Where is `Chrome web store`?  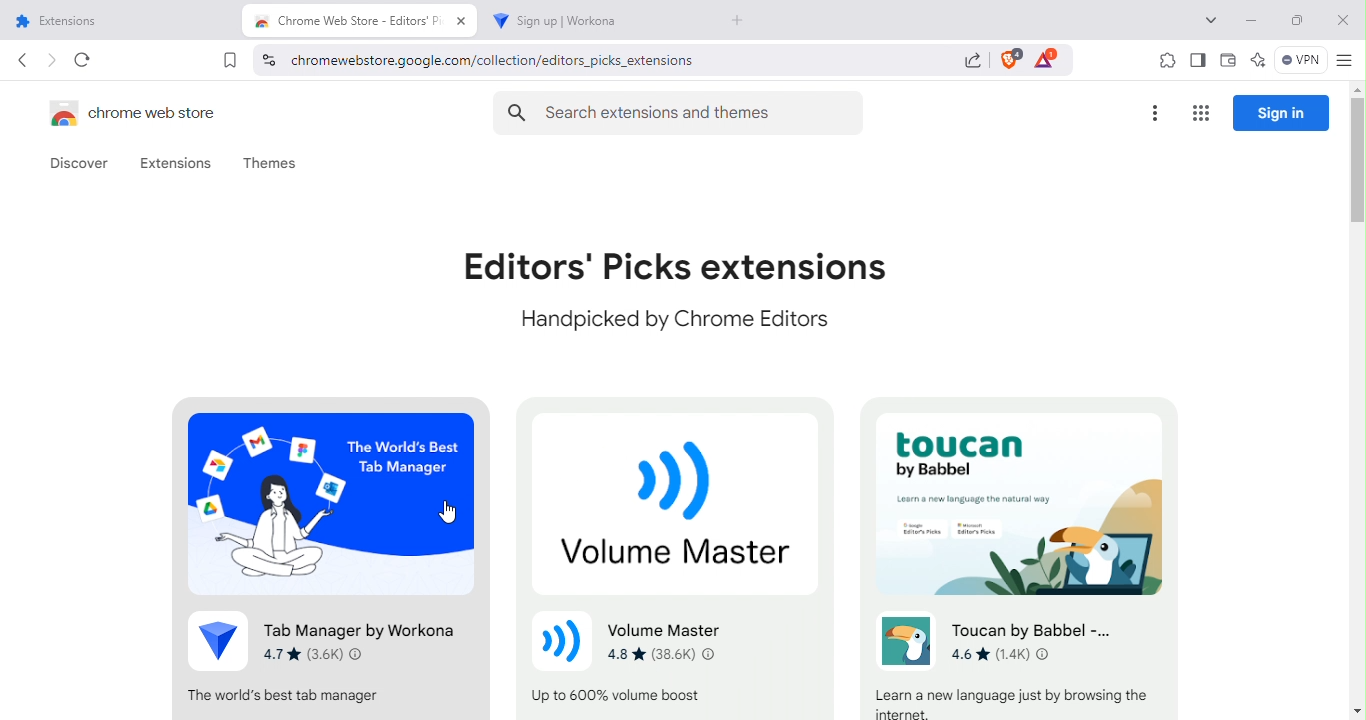 Chrome web store is located at coordinates (143, 112).